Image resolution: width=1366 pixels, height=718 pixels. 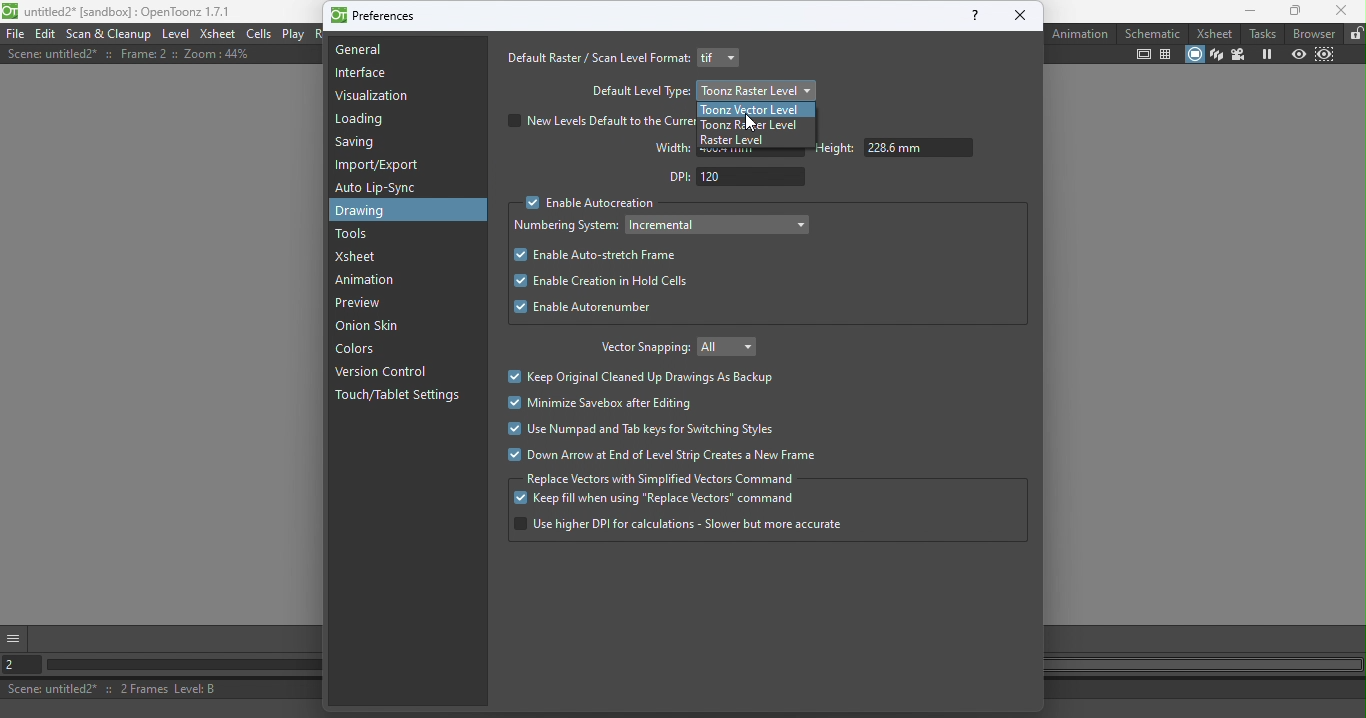 What do you see at coordinates (661, 456) in the screenshot?
I see `Down arrow at end of level strip creates a new frame` at bounding box center [661, 456].